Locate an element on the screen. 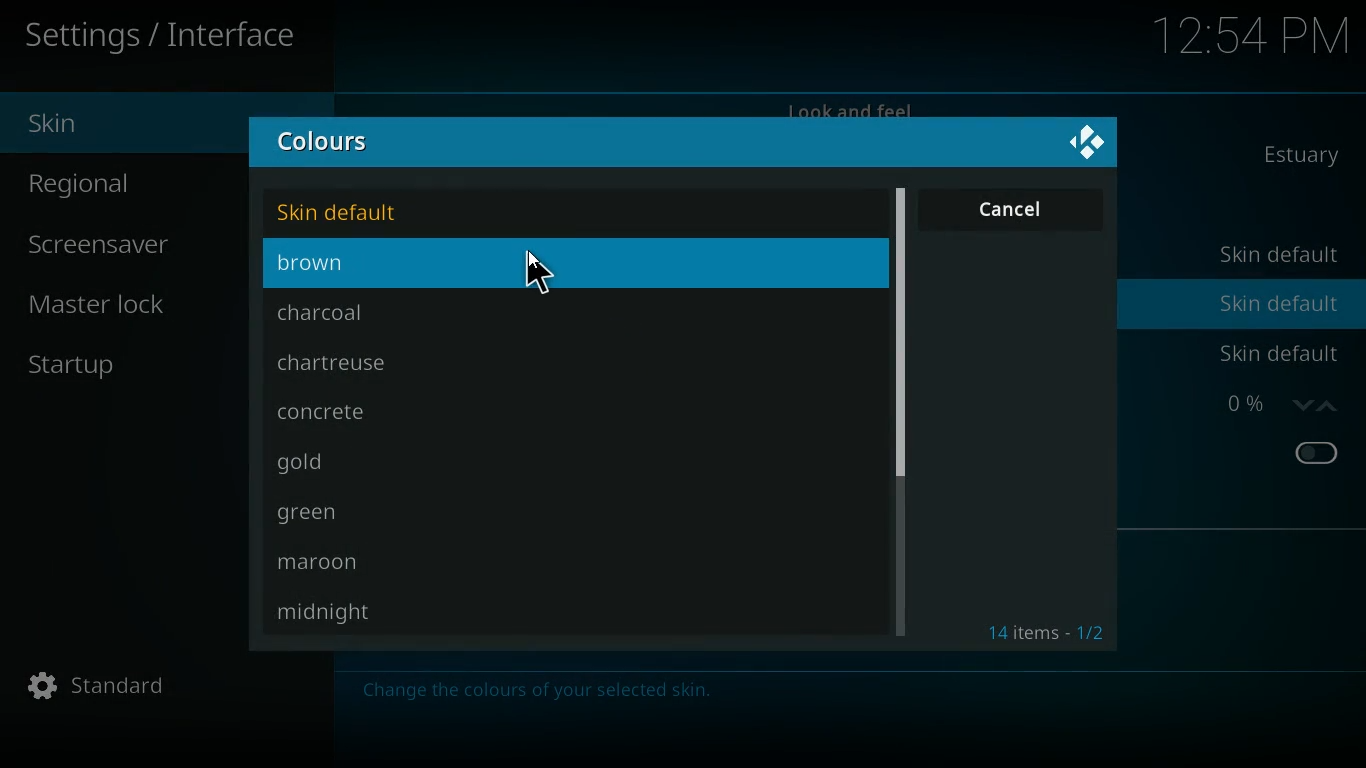 This screenshot has width=1366, height=768. cancel is located at coordinates (1013, 210).